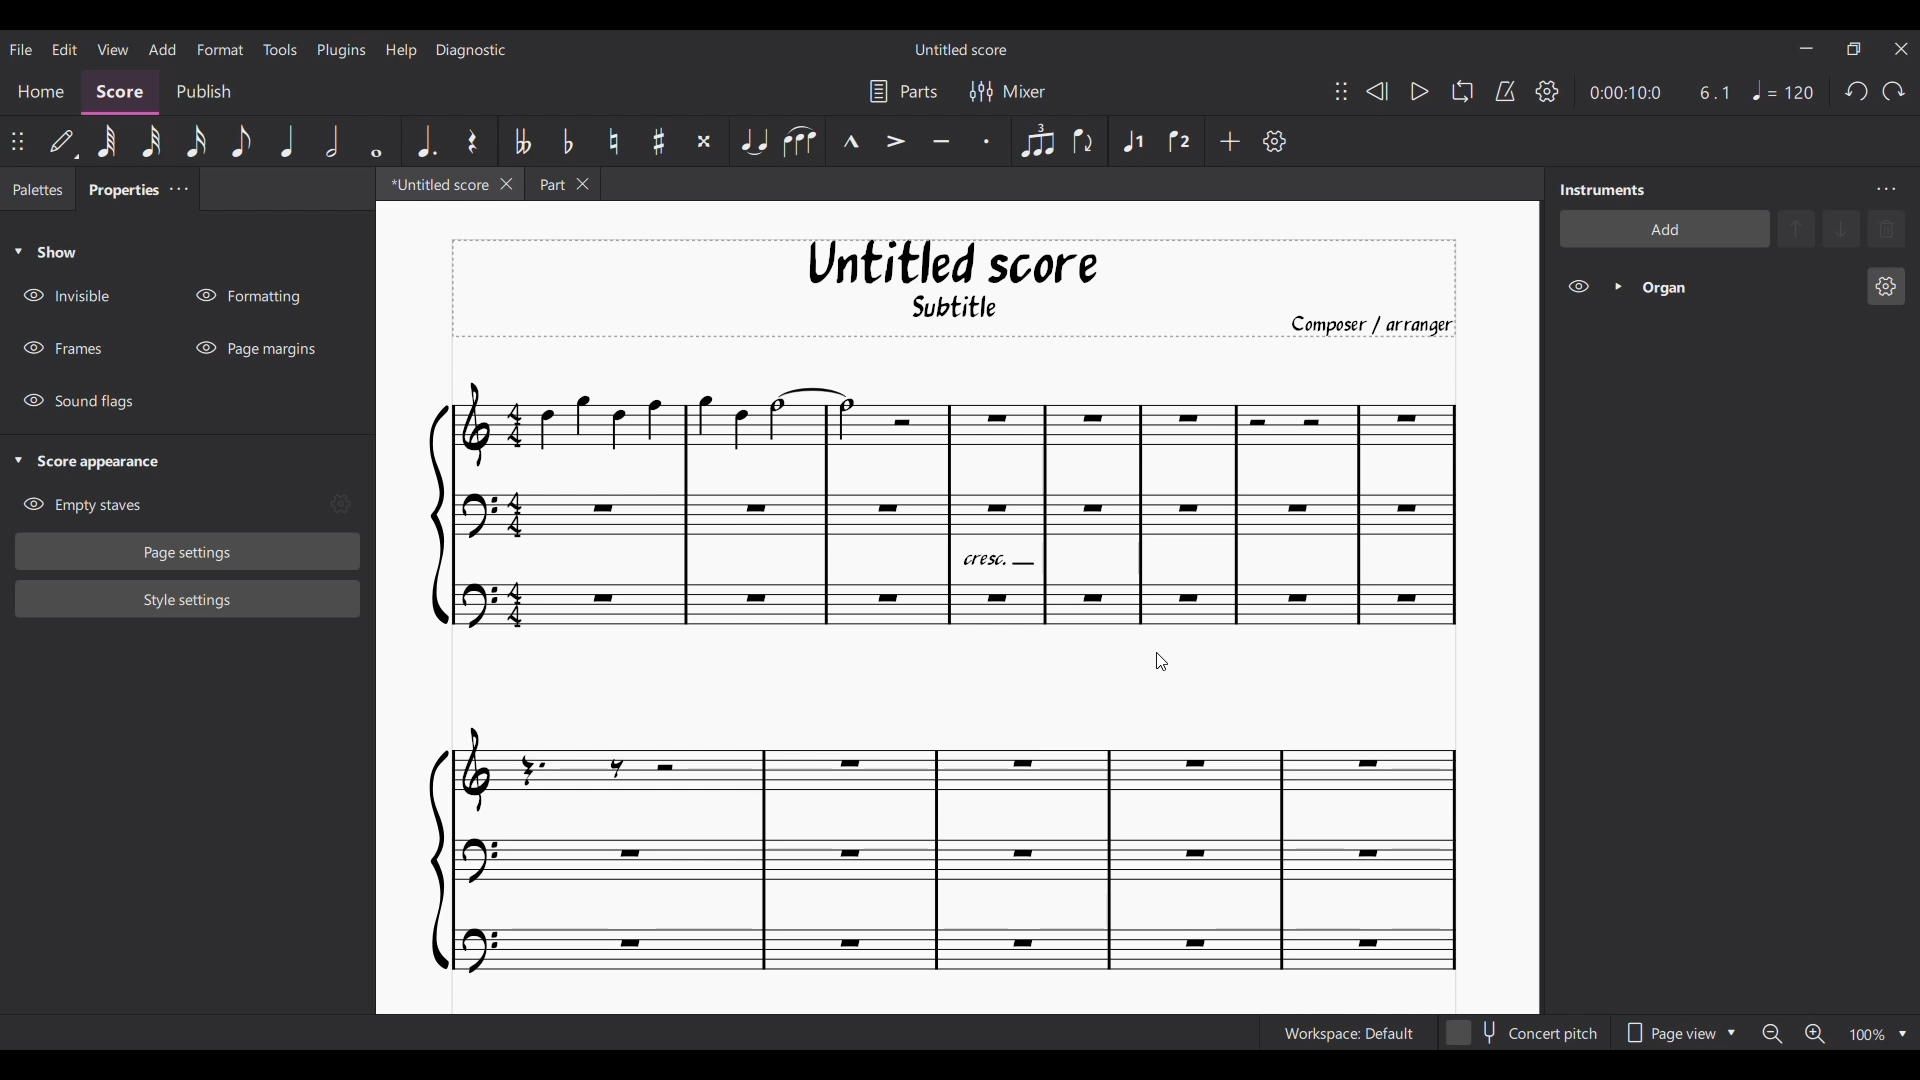  What do you see at coordinates (506, 183) in the screenshot?
I see `Close current tab` at bounding box center [506, 183].